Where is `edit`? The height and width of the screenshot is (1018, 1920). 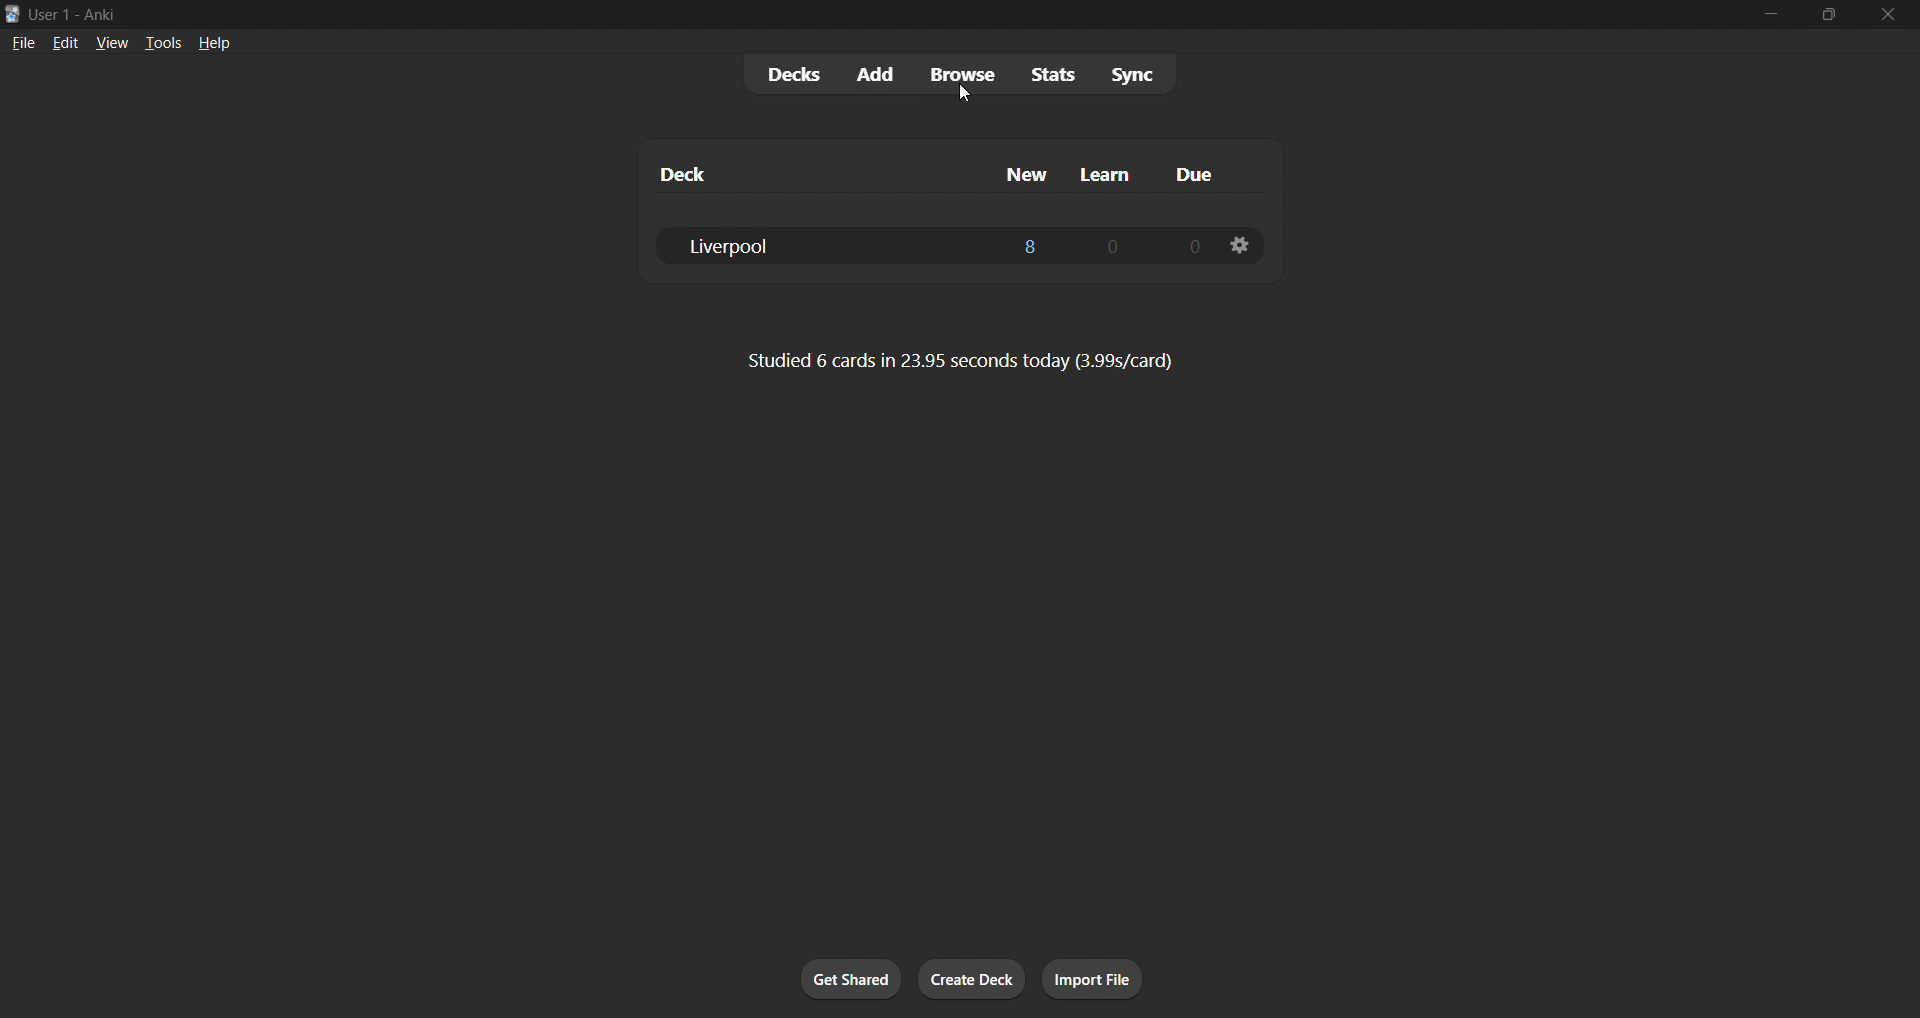 edit is located at coordinates (65, 41).